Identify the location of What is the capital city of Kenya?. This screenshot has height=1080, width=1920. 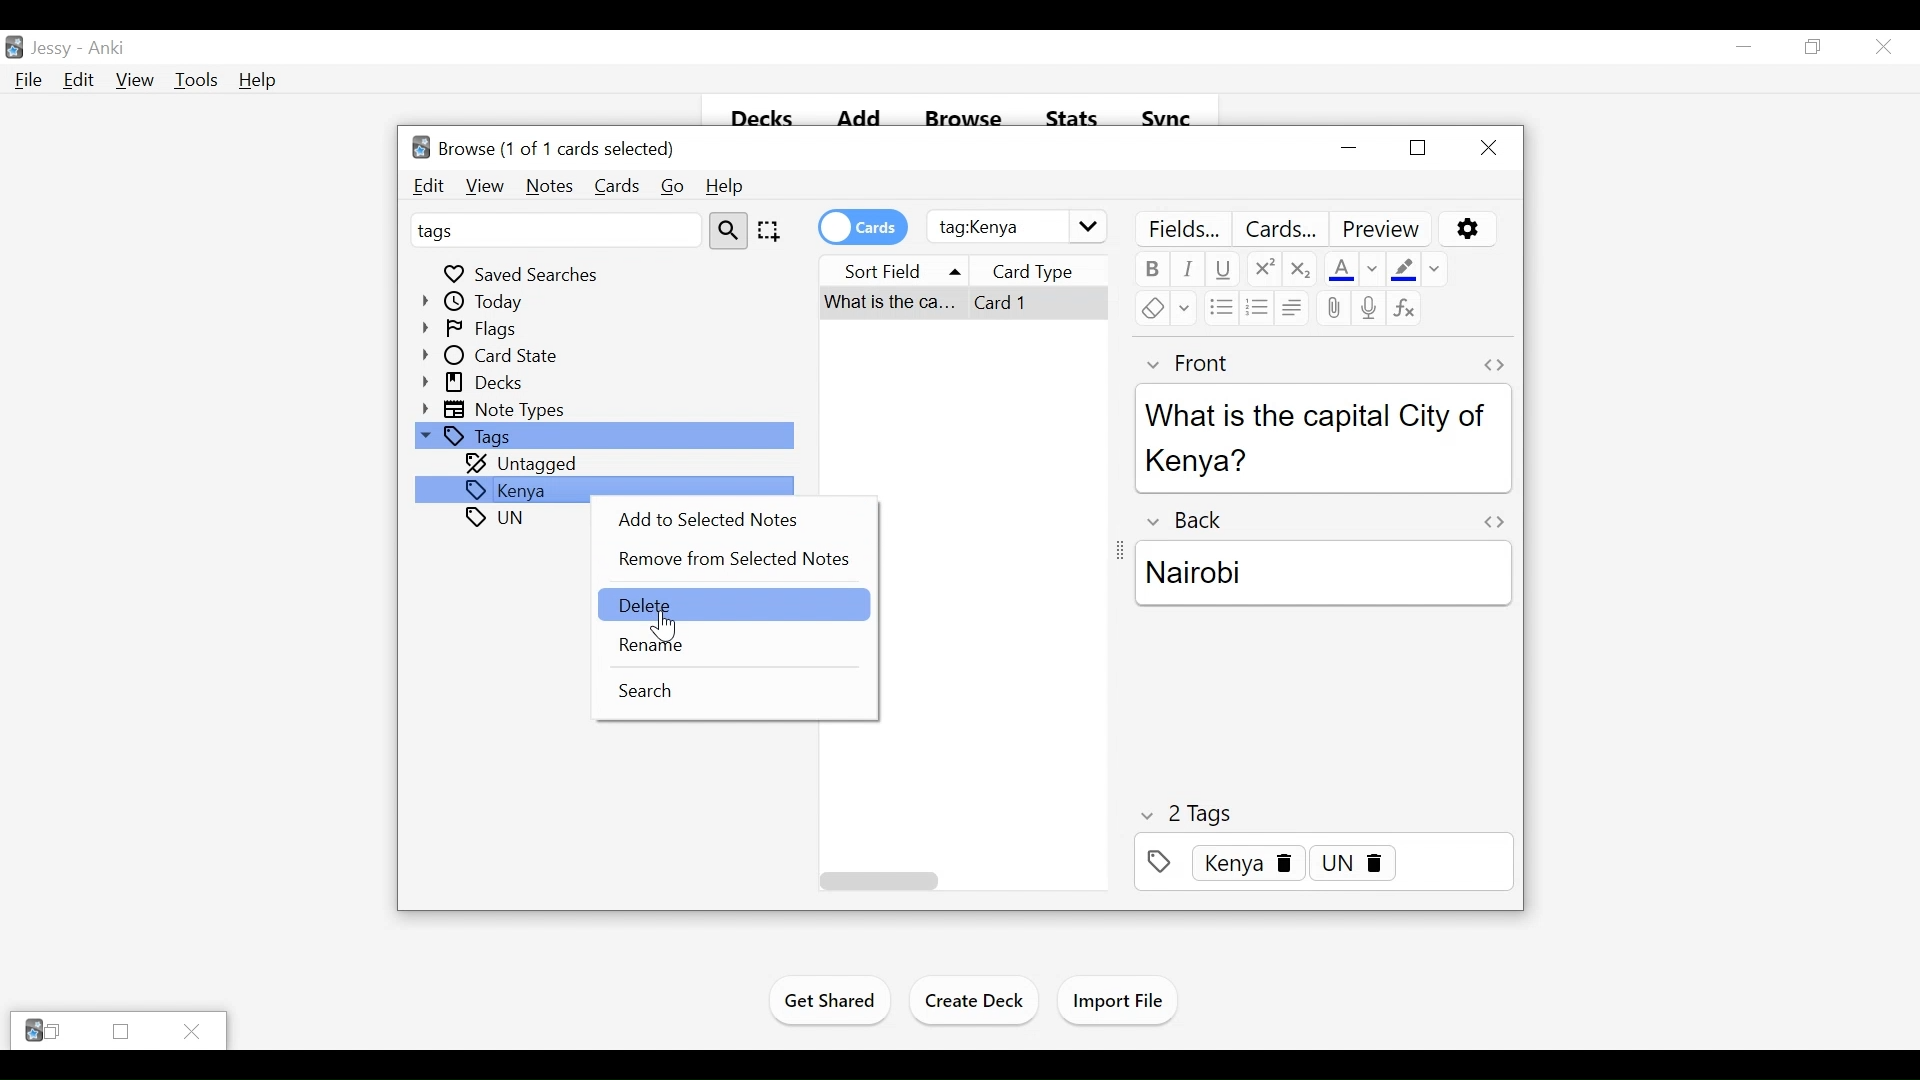
(1321, 437).